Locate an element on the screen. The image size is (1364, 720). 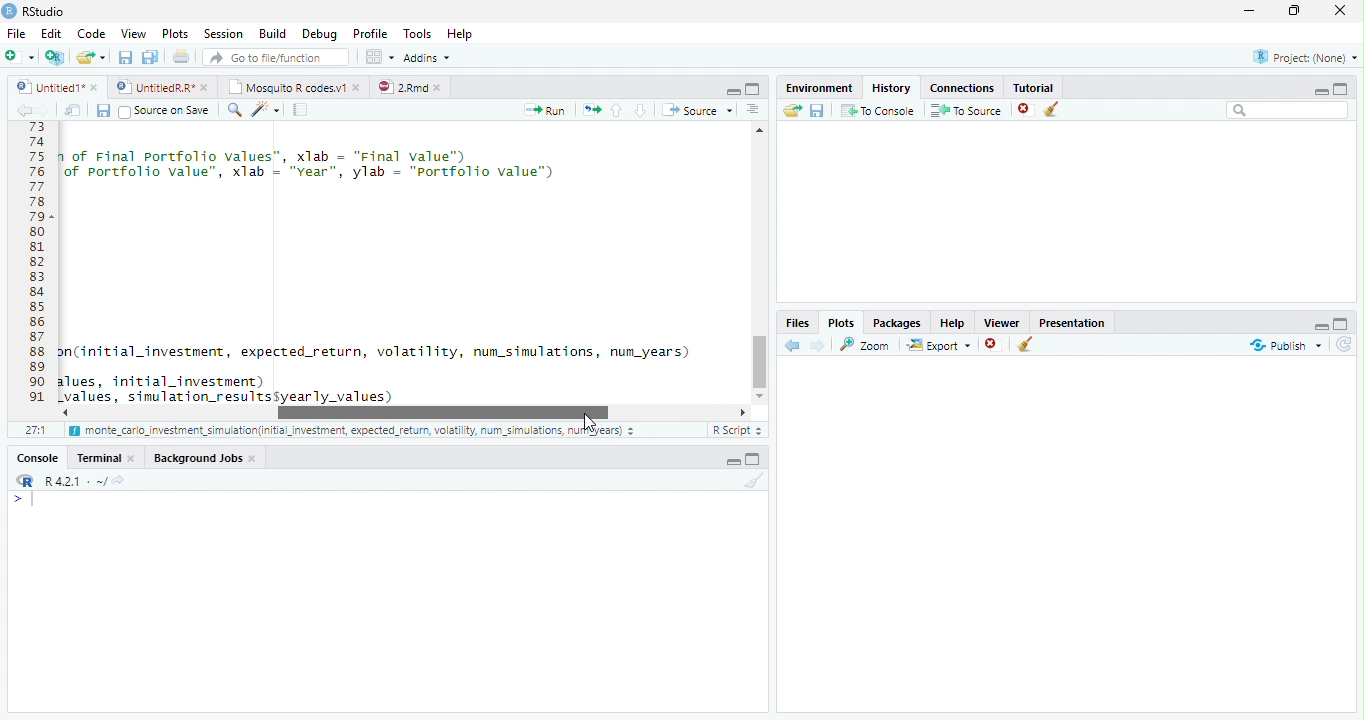
Debug is located at coordinates (318, 34).